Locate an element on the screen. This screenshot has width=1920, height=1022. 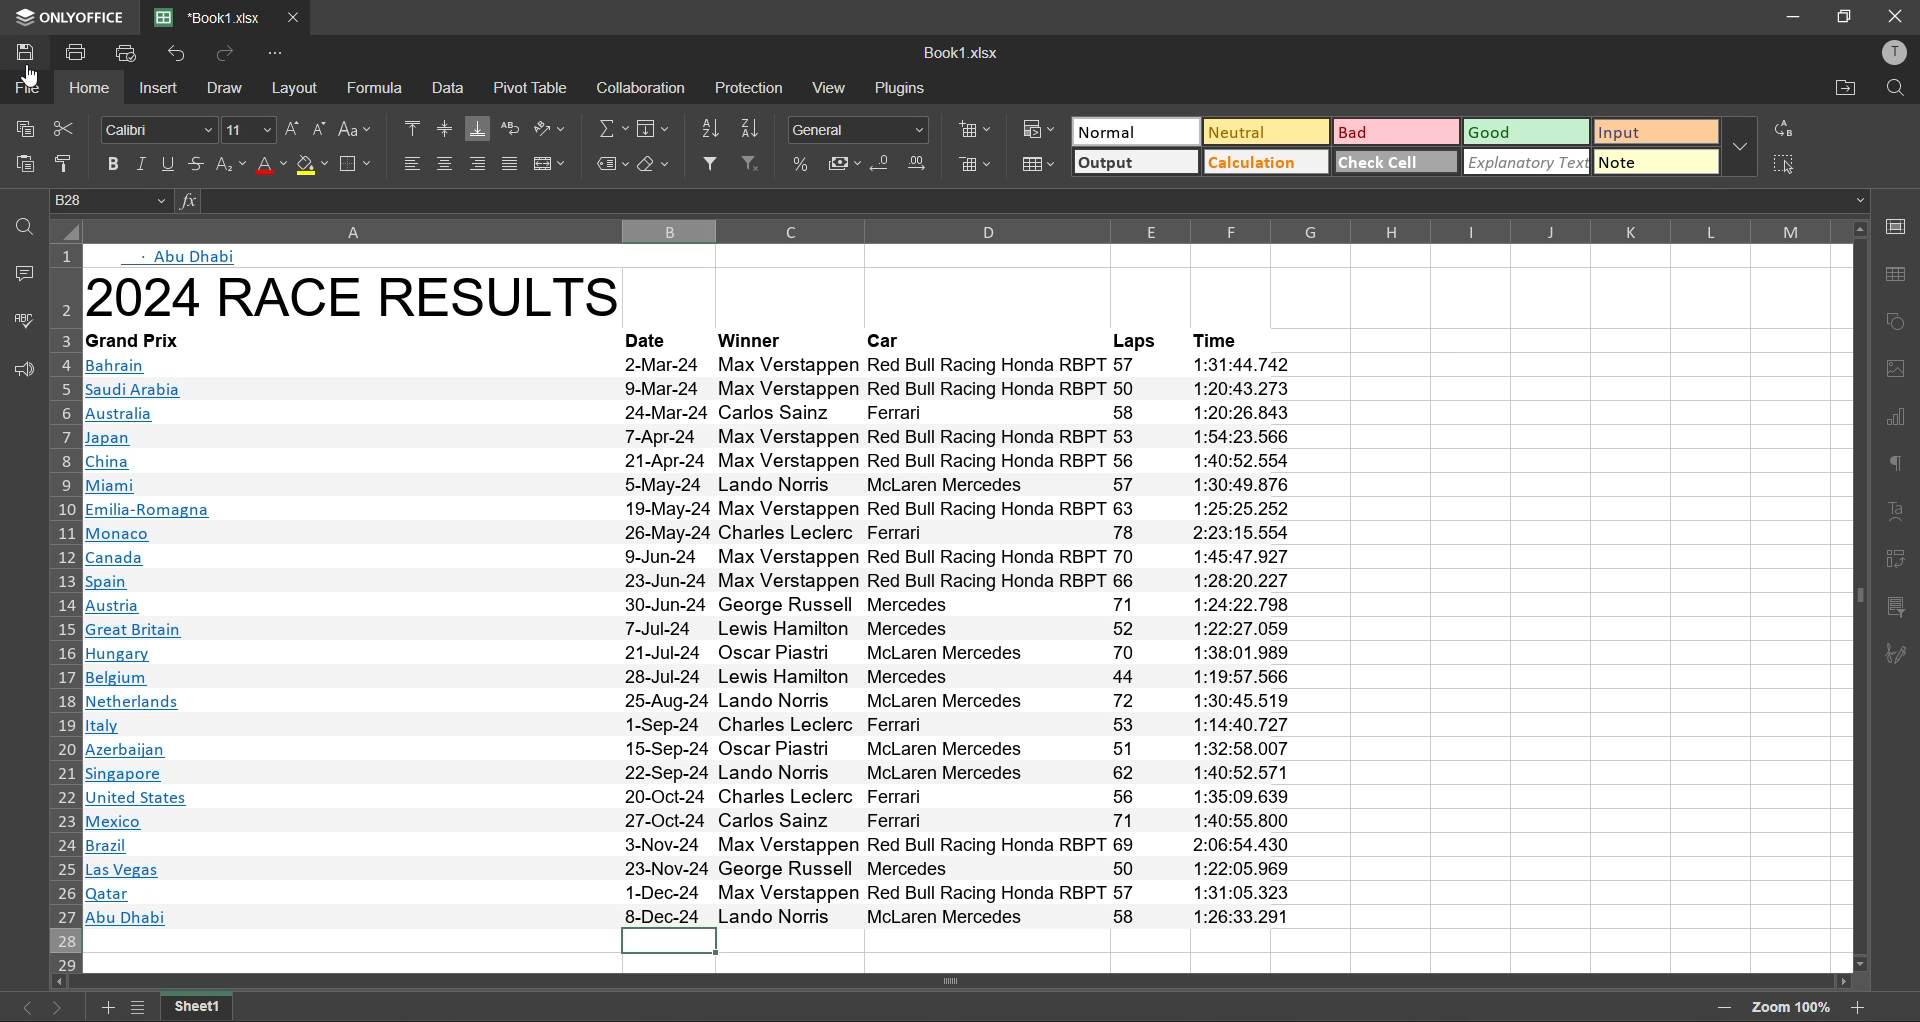
Brazil 33-Nov-24 Max Verstappen Red Bull Racing Honda RBPT 69 2:06:54 .430 is located at coordinates (691, 846).